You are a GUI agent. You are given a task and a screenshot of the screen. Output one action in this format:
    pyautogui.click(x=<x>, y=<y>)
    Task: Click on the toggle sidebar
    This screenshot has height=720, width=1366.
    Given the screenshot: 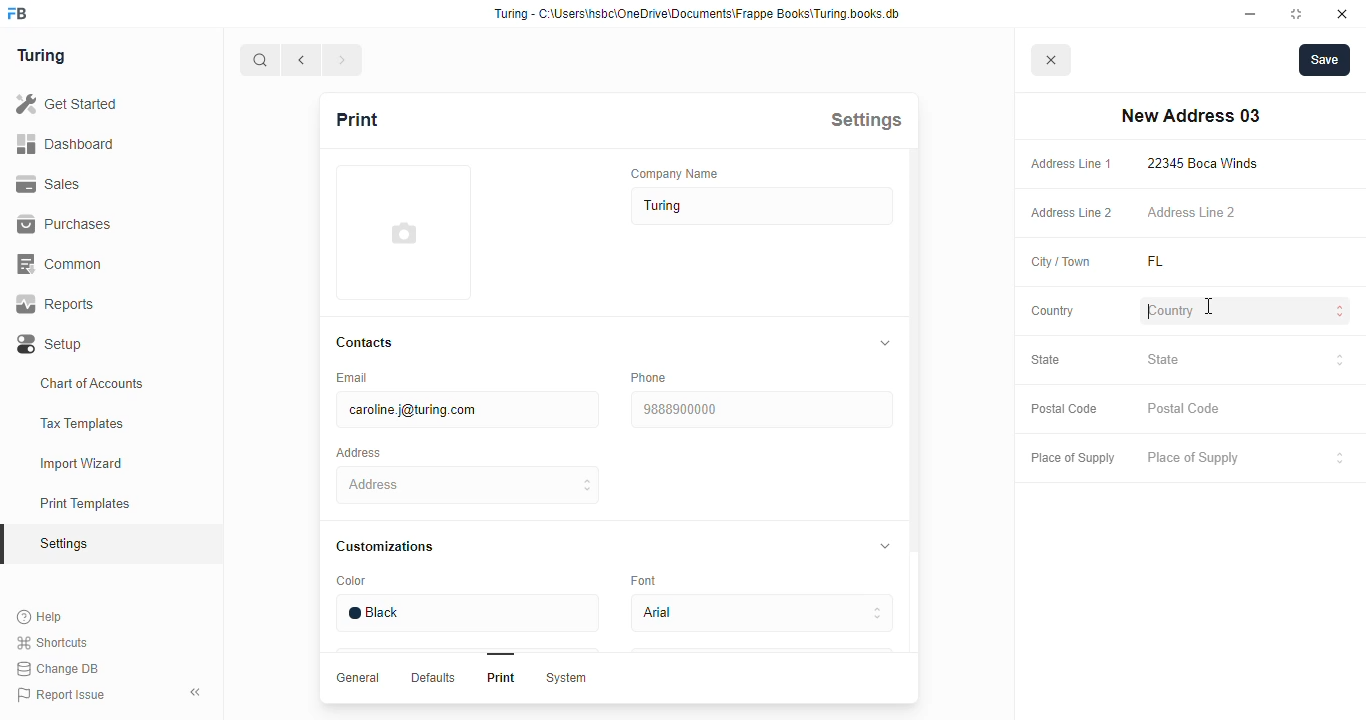 What is the action you would take?
    pyautogui.click(x=198, y=691)
    